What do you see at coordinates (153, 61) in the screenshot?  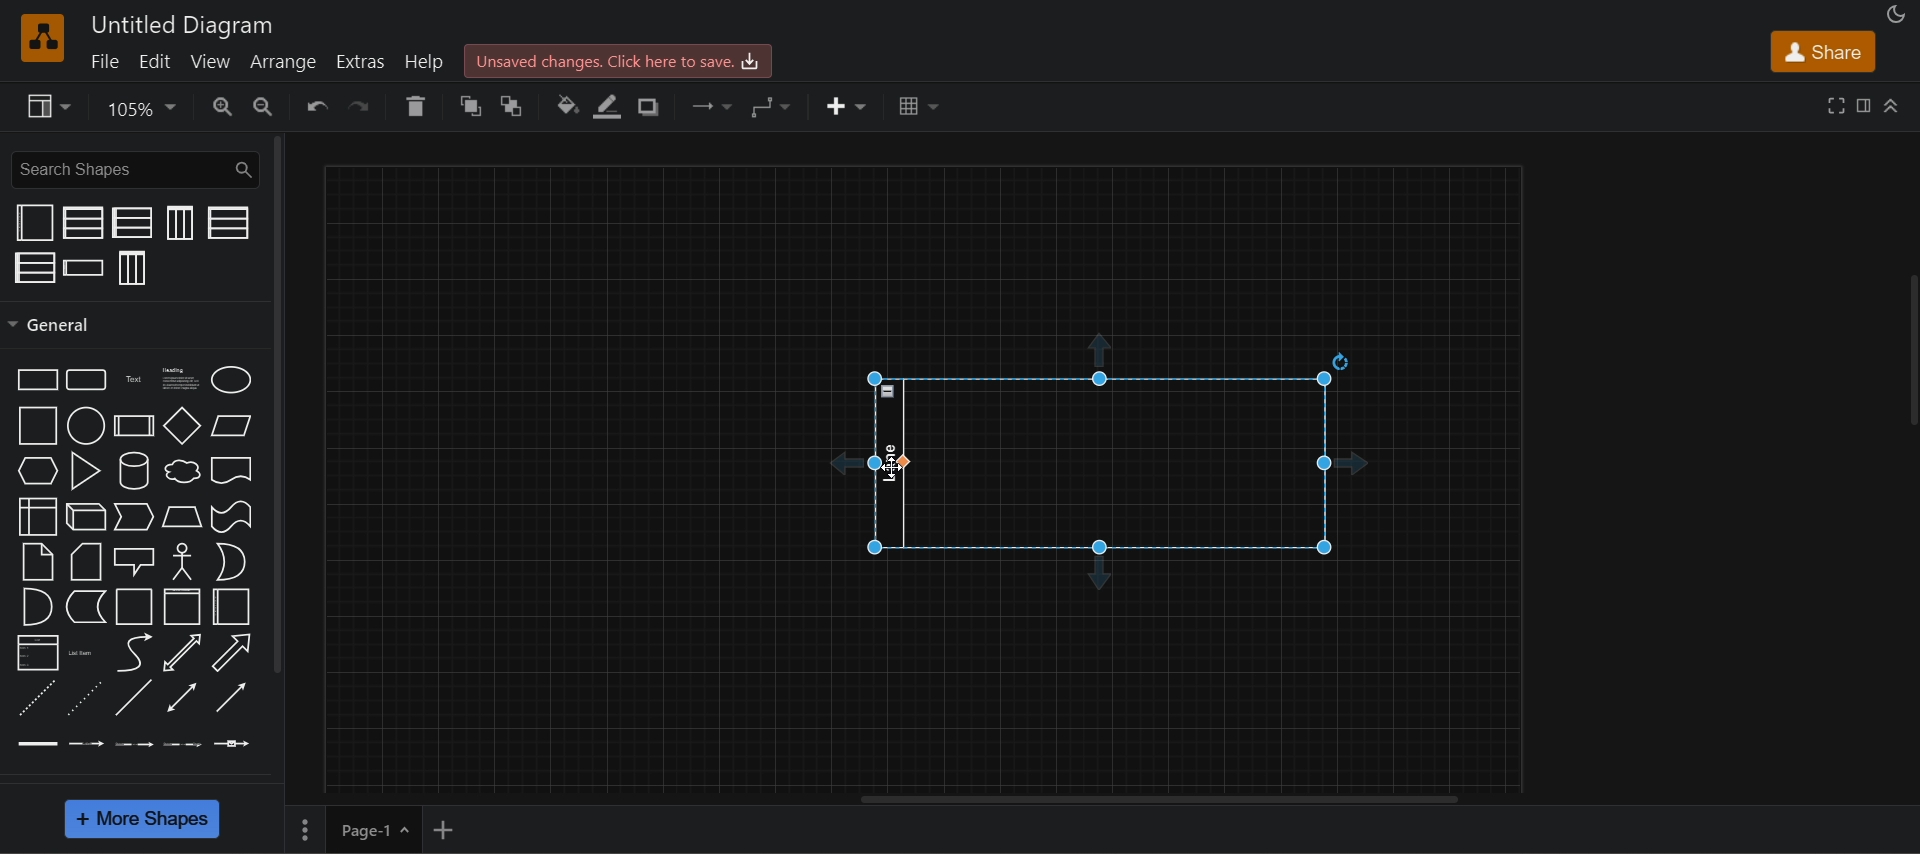 I see `edit` at bounding box center [153, 61].